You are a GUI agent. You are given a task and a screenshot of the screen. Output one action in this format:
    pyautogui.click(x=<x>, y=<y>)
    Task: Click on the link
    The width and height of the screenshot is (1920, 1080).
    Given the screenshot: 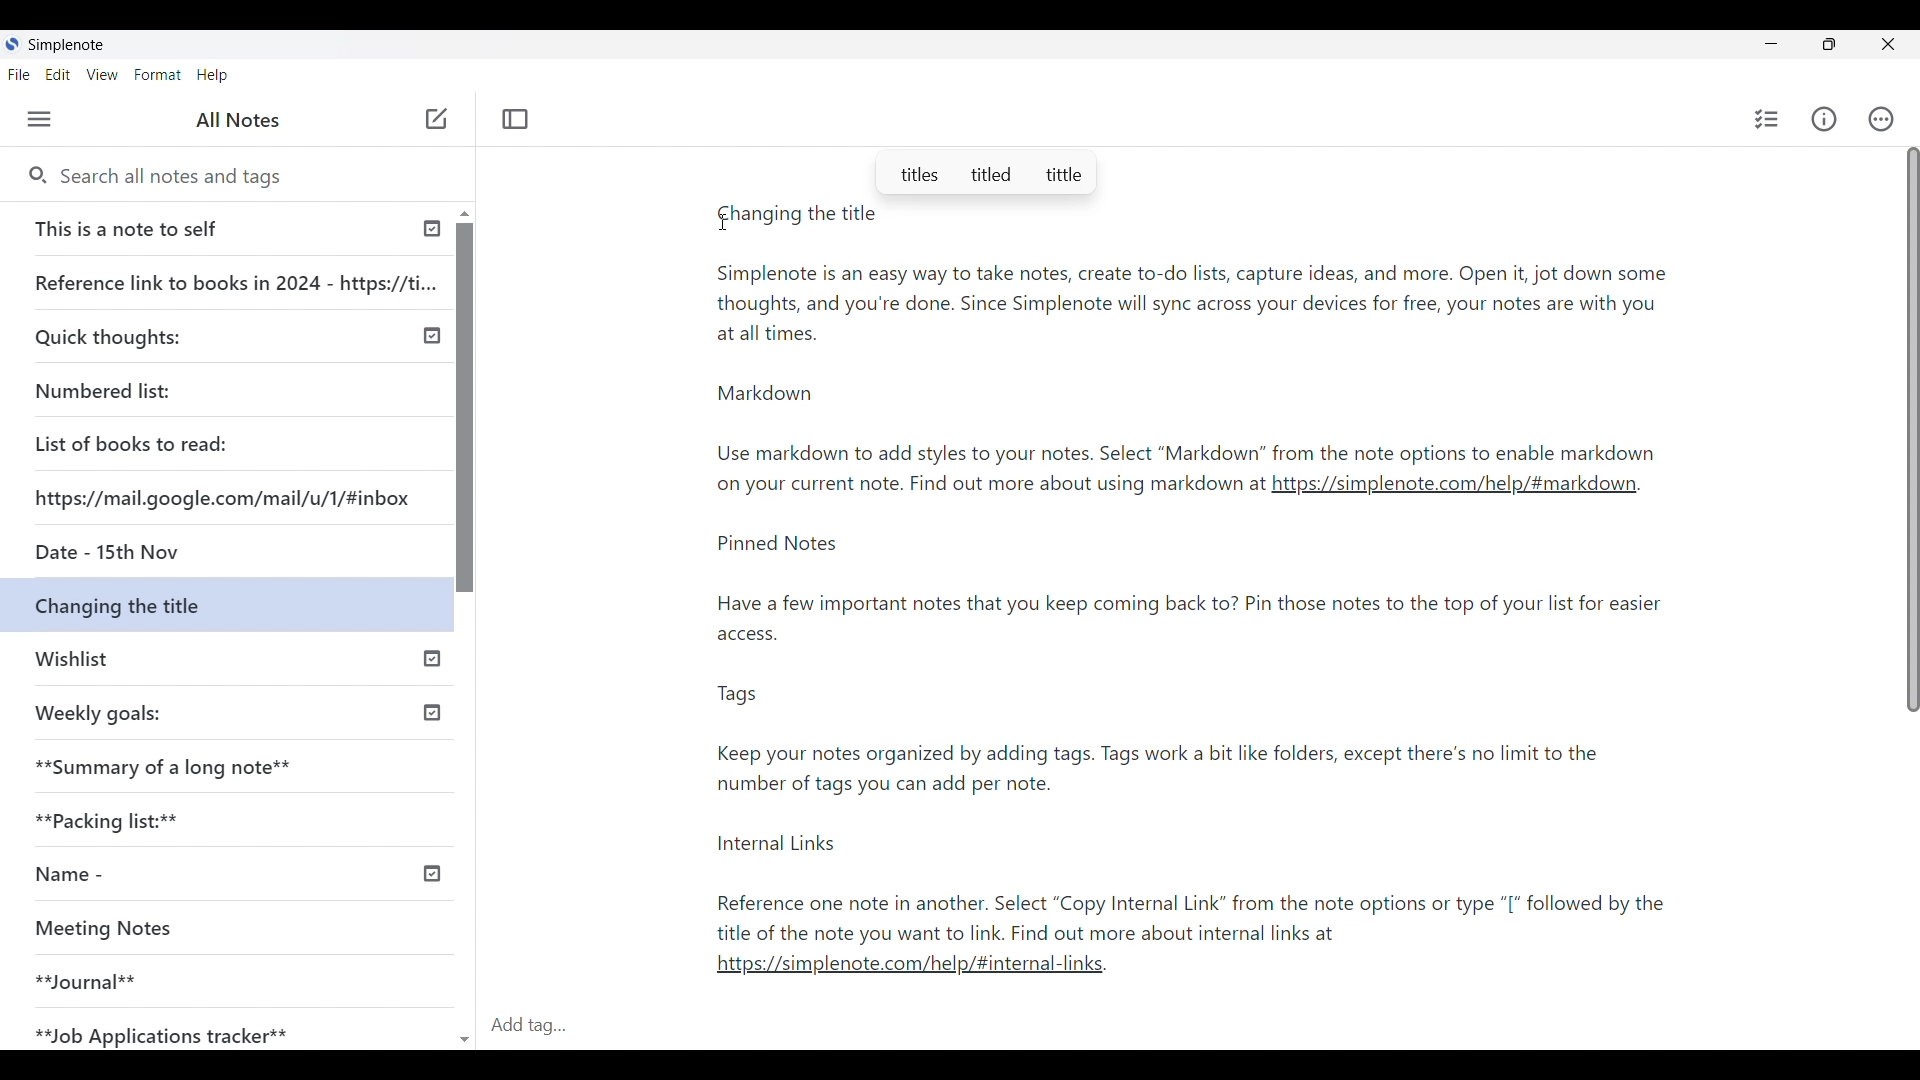 What is the action you would take?
    pyautogui.click(x=918, y=970)
    